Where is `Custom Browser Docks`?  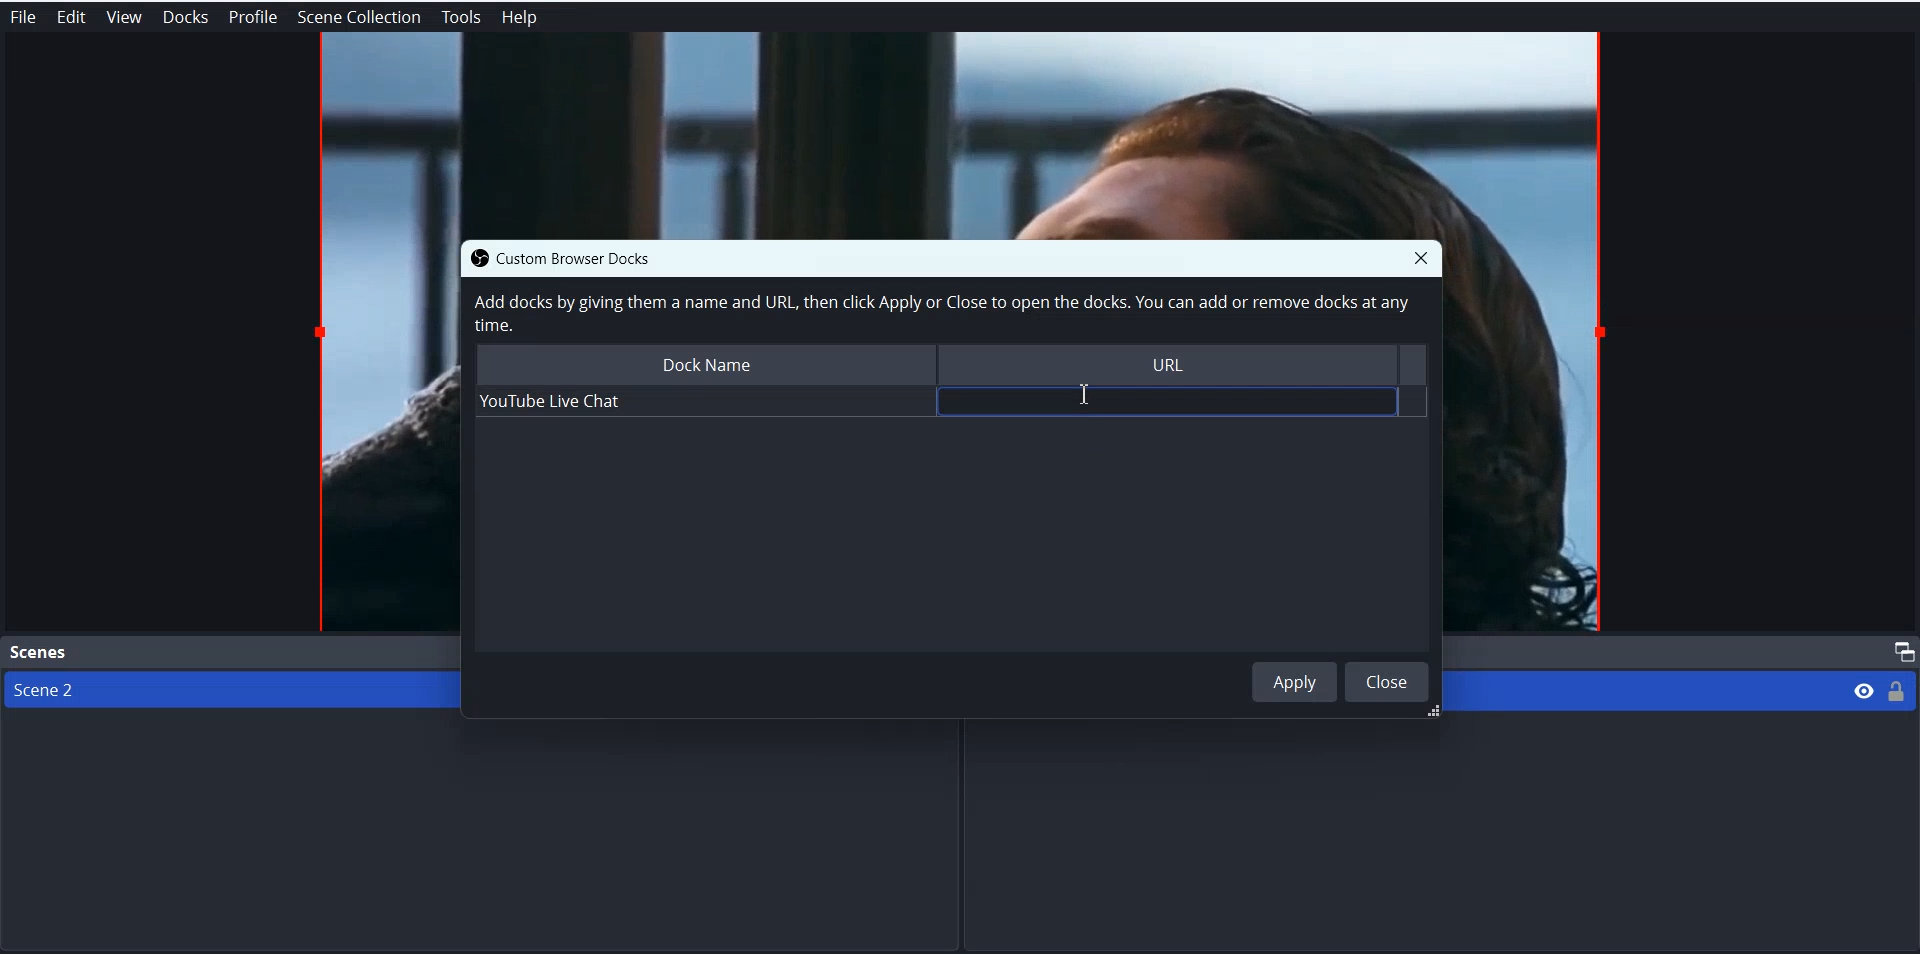
Custom Browser Docks is located at coordinates (593, 257).